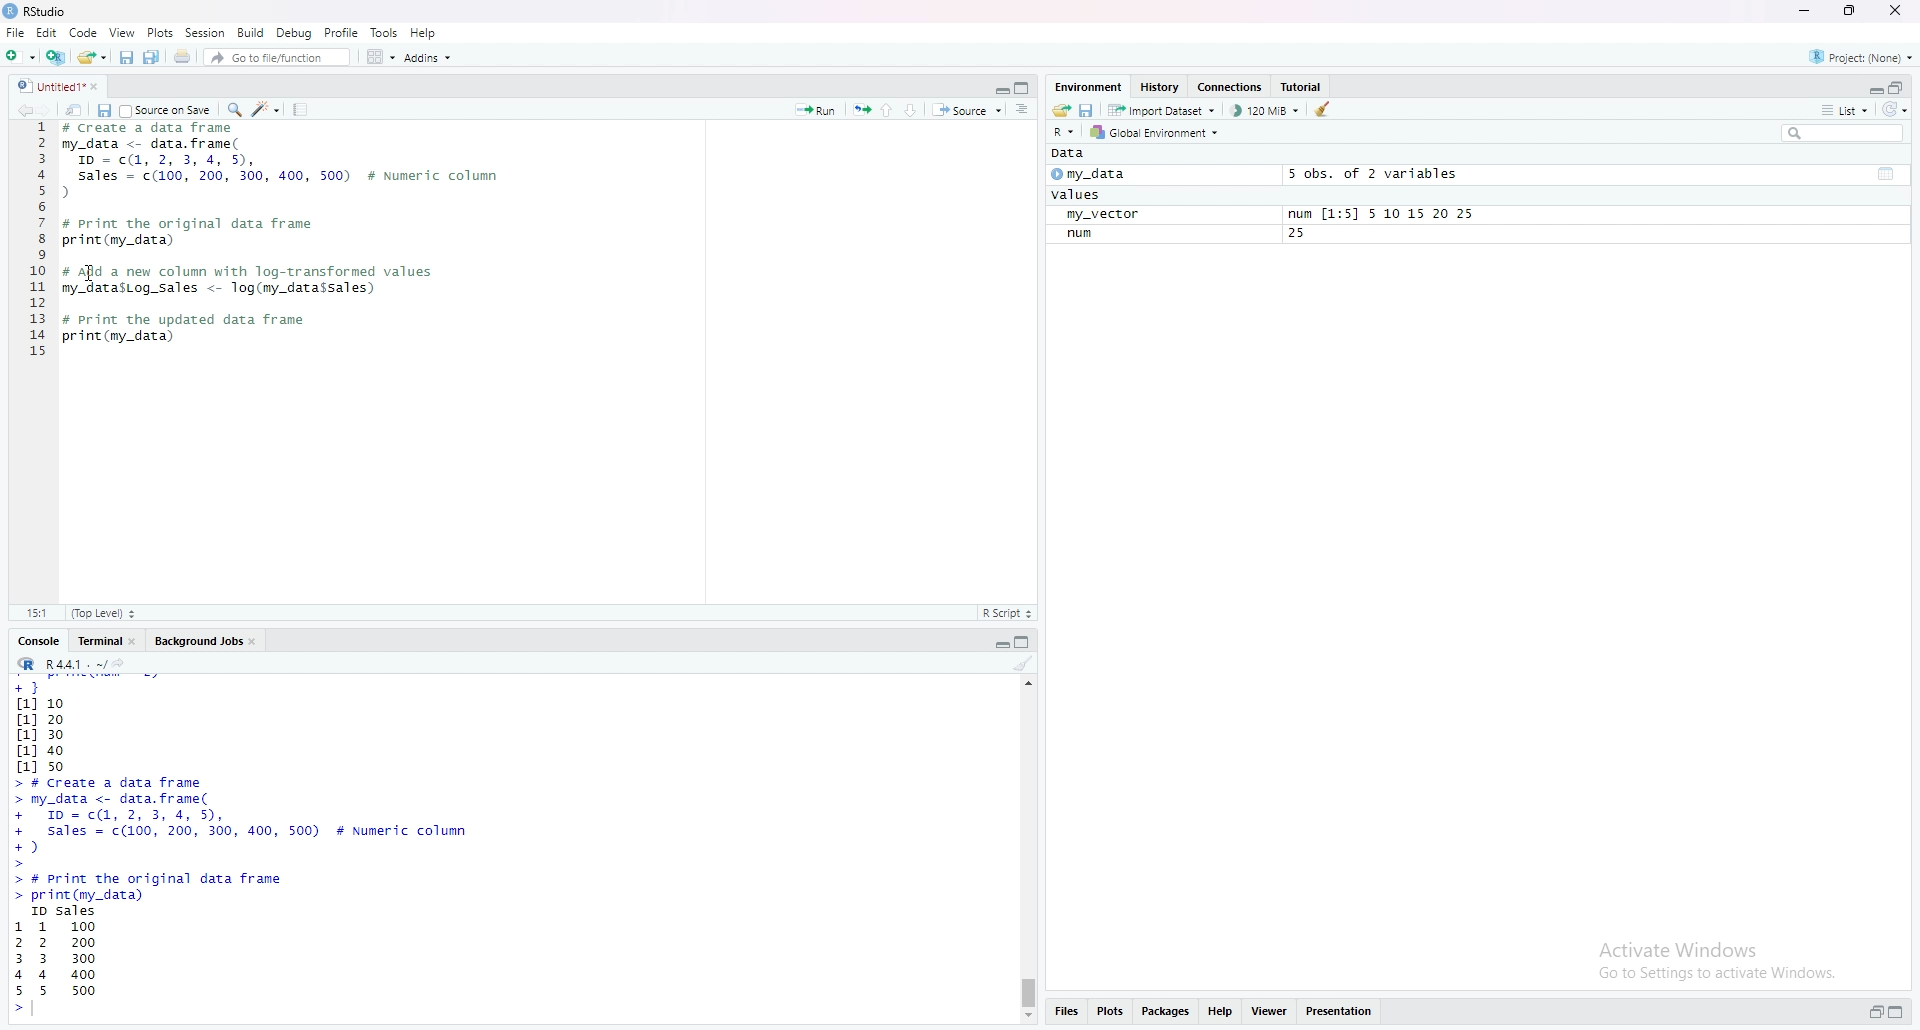 Image resolution: width=1920 pixels, height=1030 pixels. Describe the element at coordinates (258, 277) in the screenshot. I see `code to add new column` at that location.